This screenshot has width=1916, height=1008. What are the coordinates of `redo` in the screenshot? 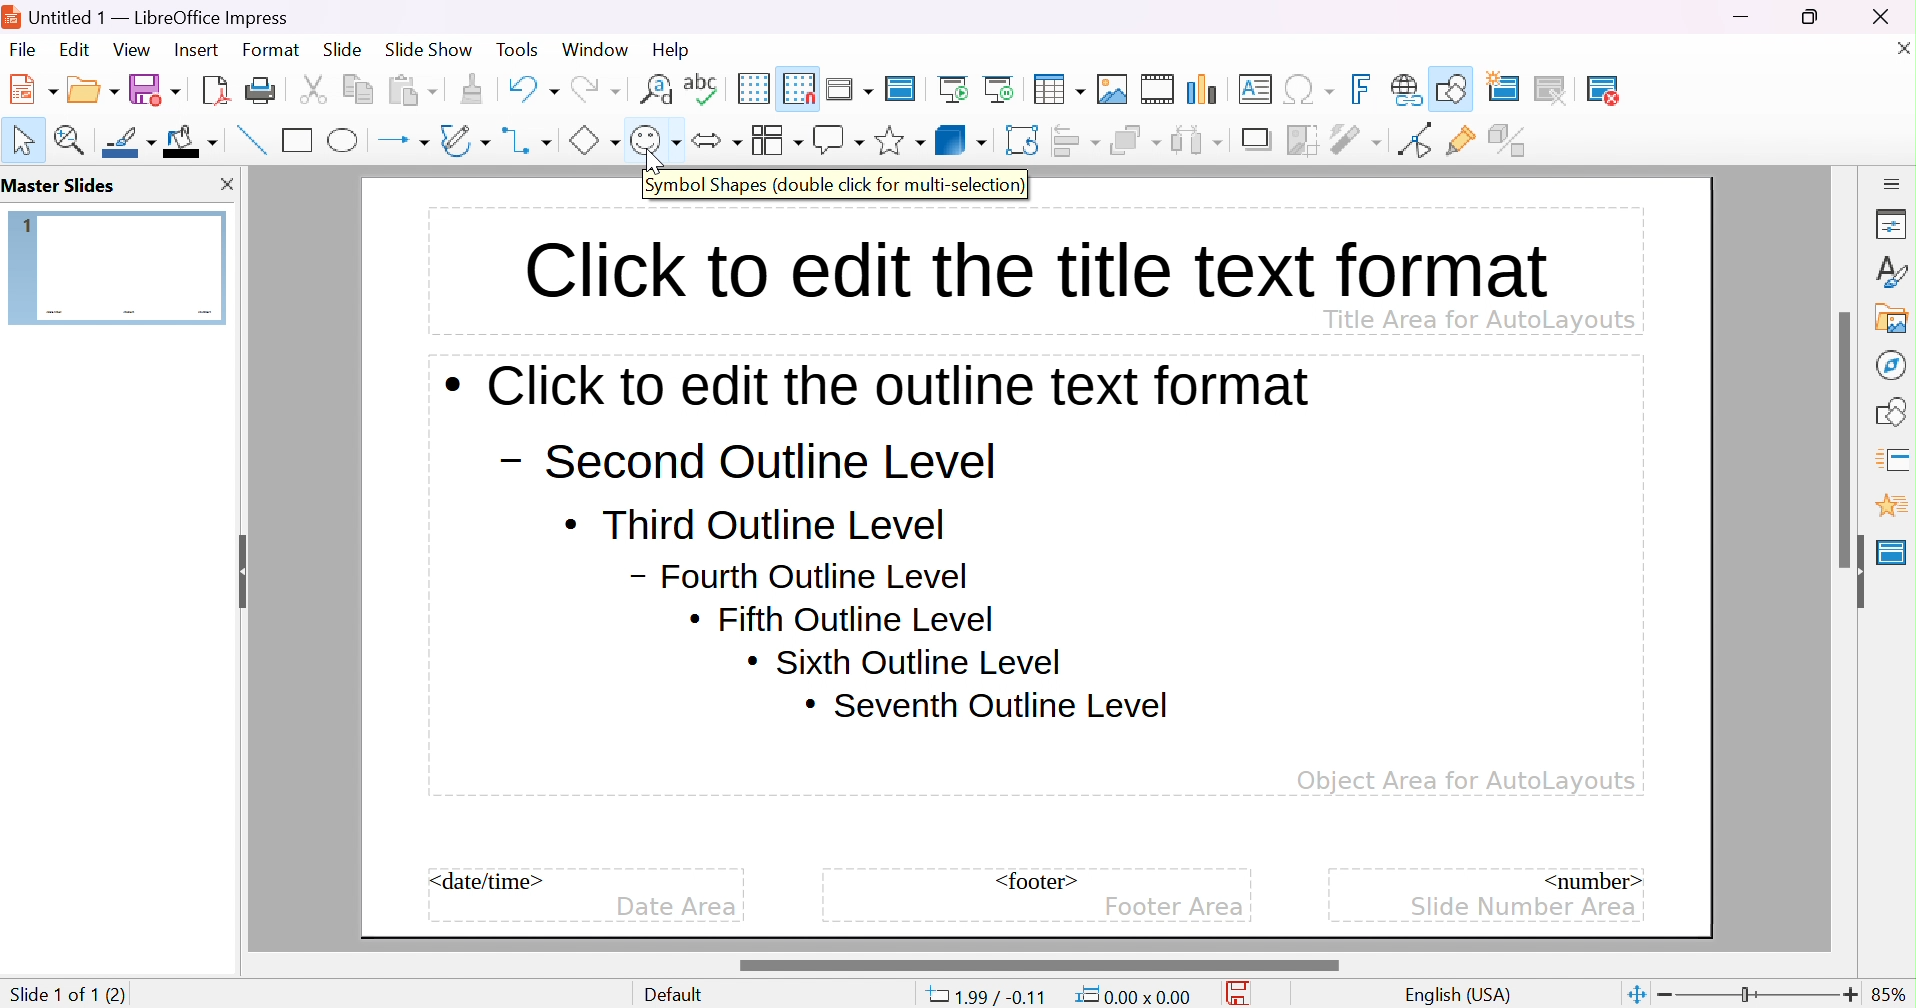 It's located at (594, 86).